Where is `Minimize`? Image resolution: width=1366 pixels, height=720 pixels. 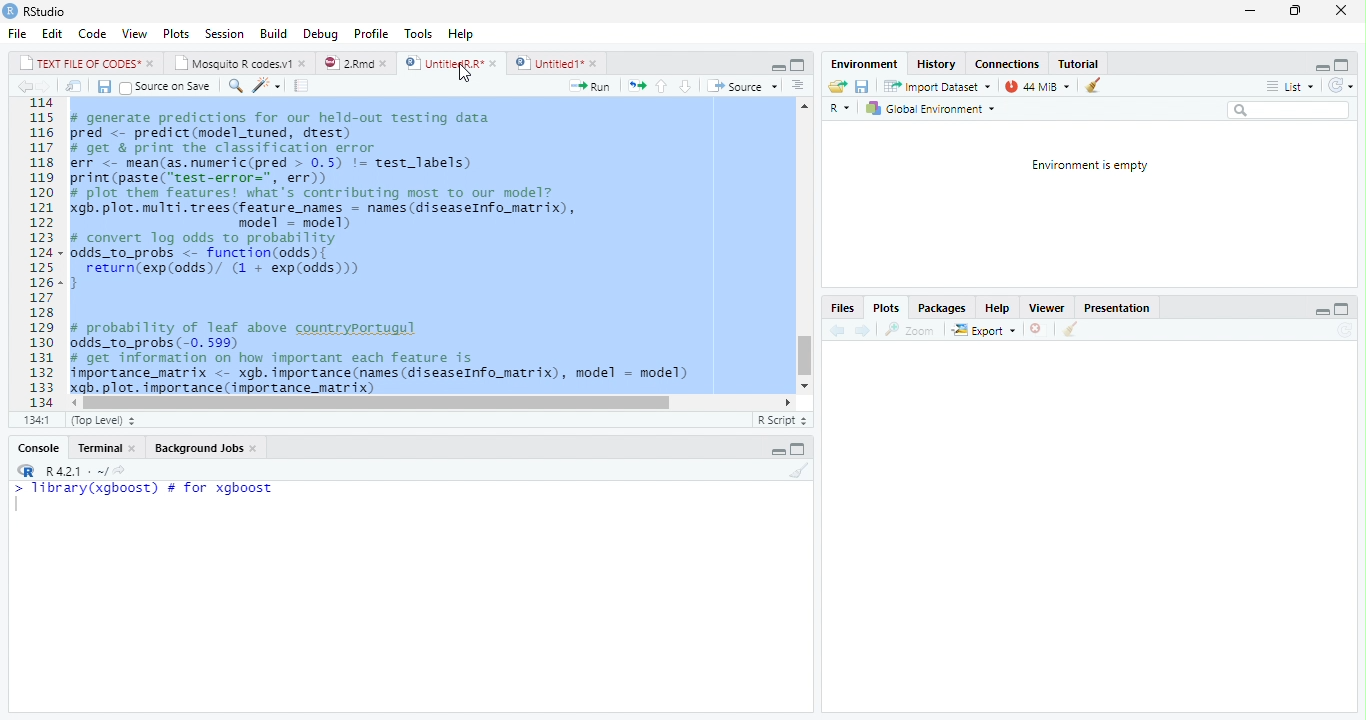 Minimize is located at coordinates (774, 65).